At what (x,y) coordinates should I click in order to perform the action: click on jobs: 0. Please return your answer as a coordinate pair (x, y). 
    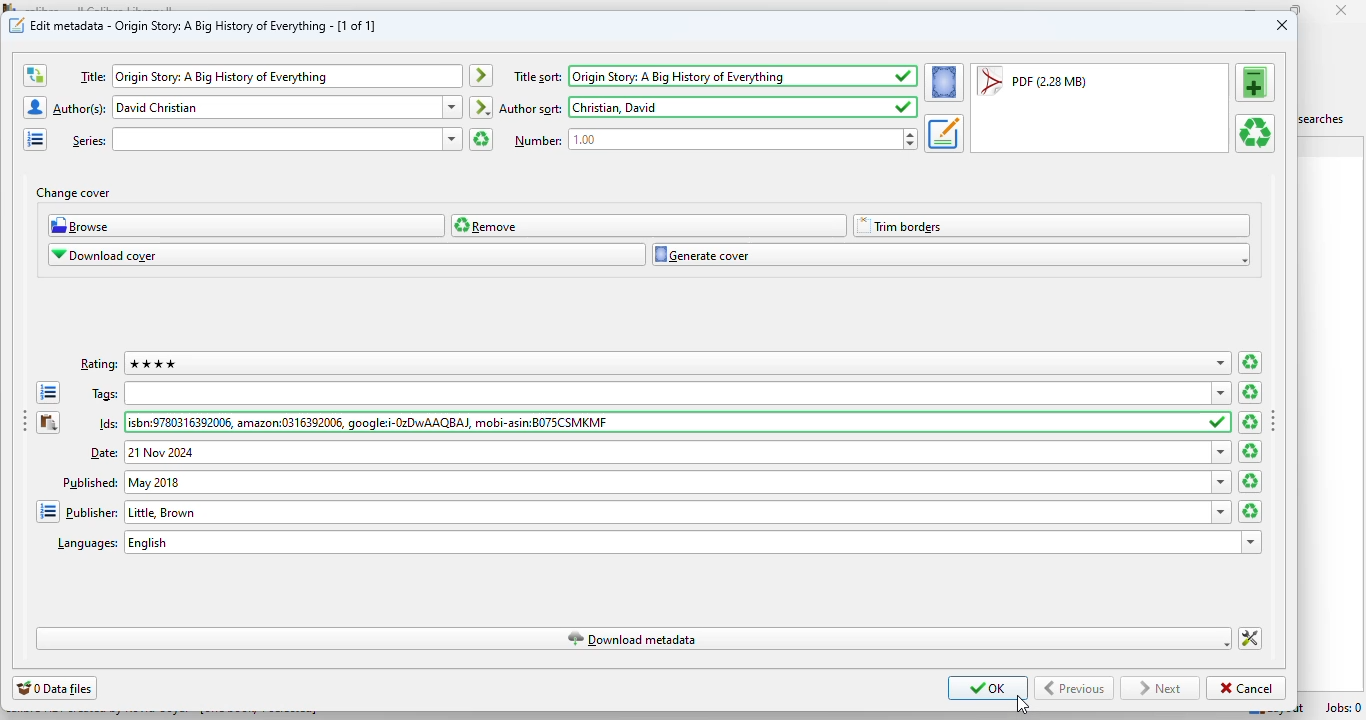
    Looking at the image, I should click on (1345, 708).